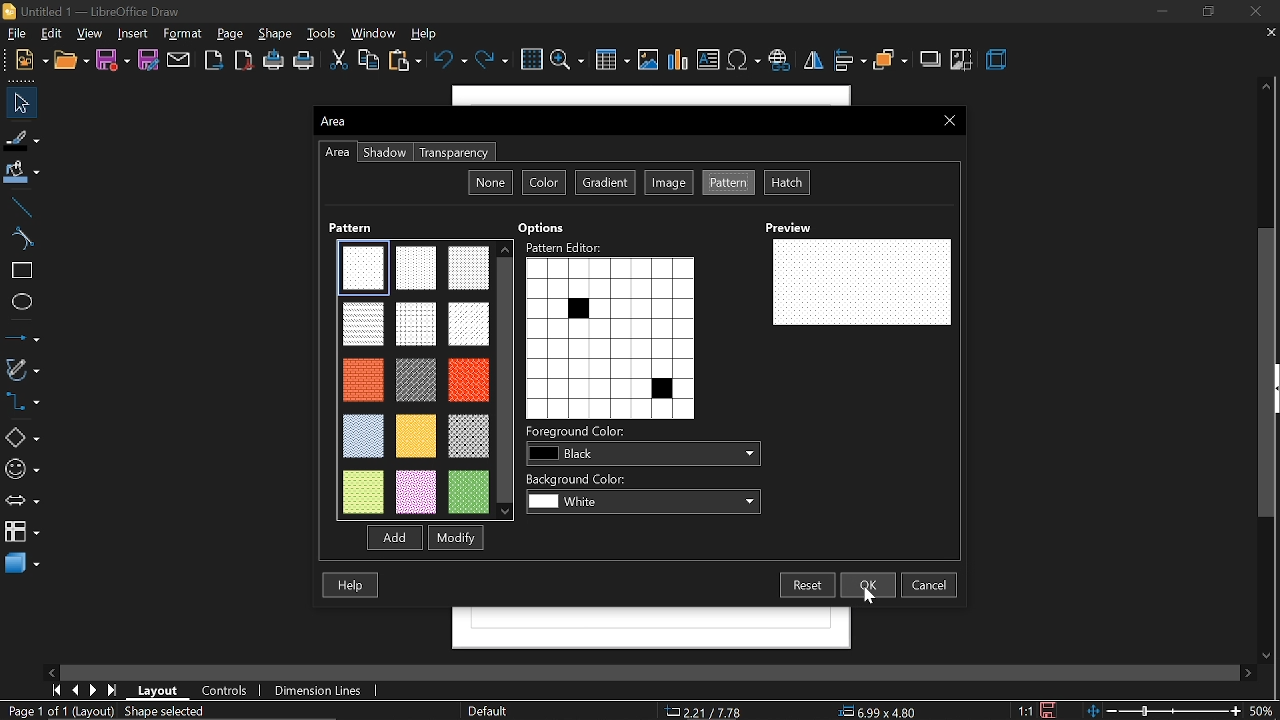 The height and width of the screenshot is (720, 1280). What do you see at coordinates (352, 586) in the screenshot?
I see `help` at bounding box center [352, 586].